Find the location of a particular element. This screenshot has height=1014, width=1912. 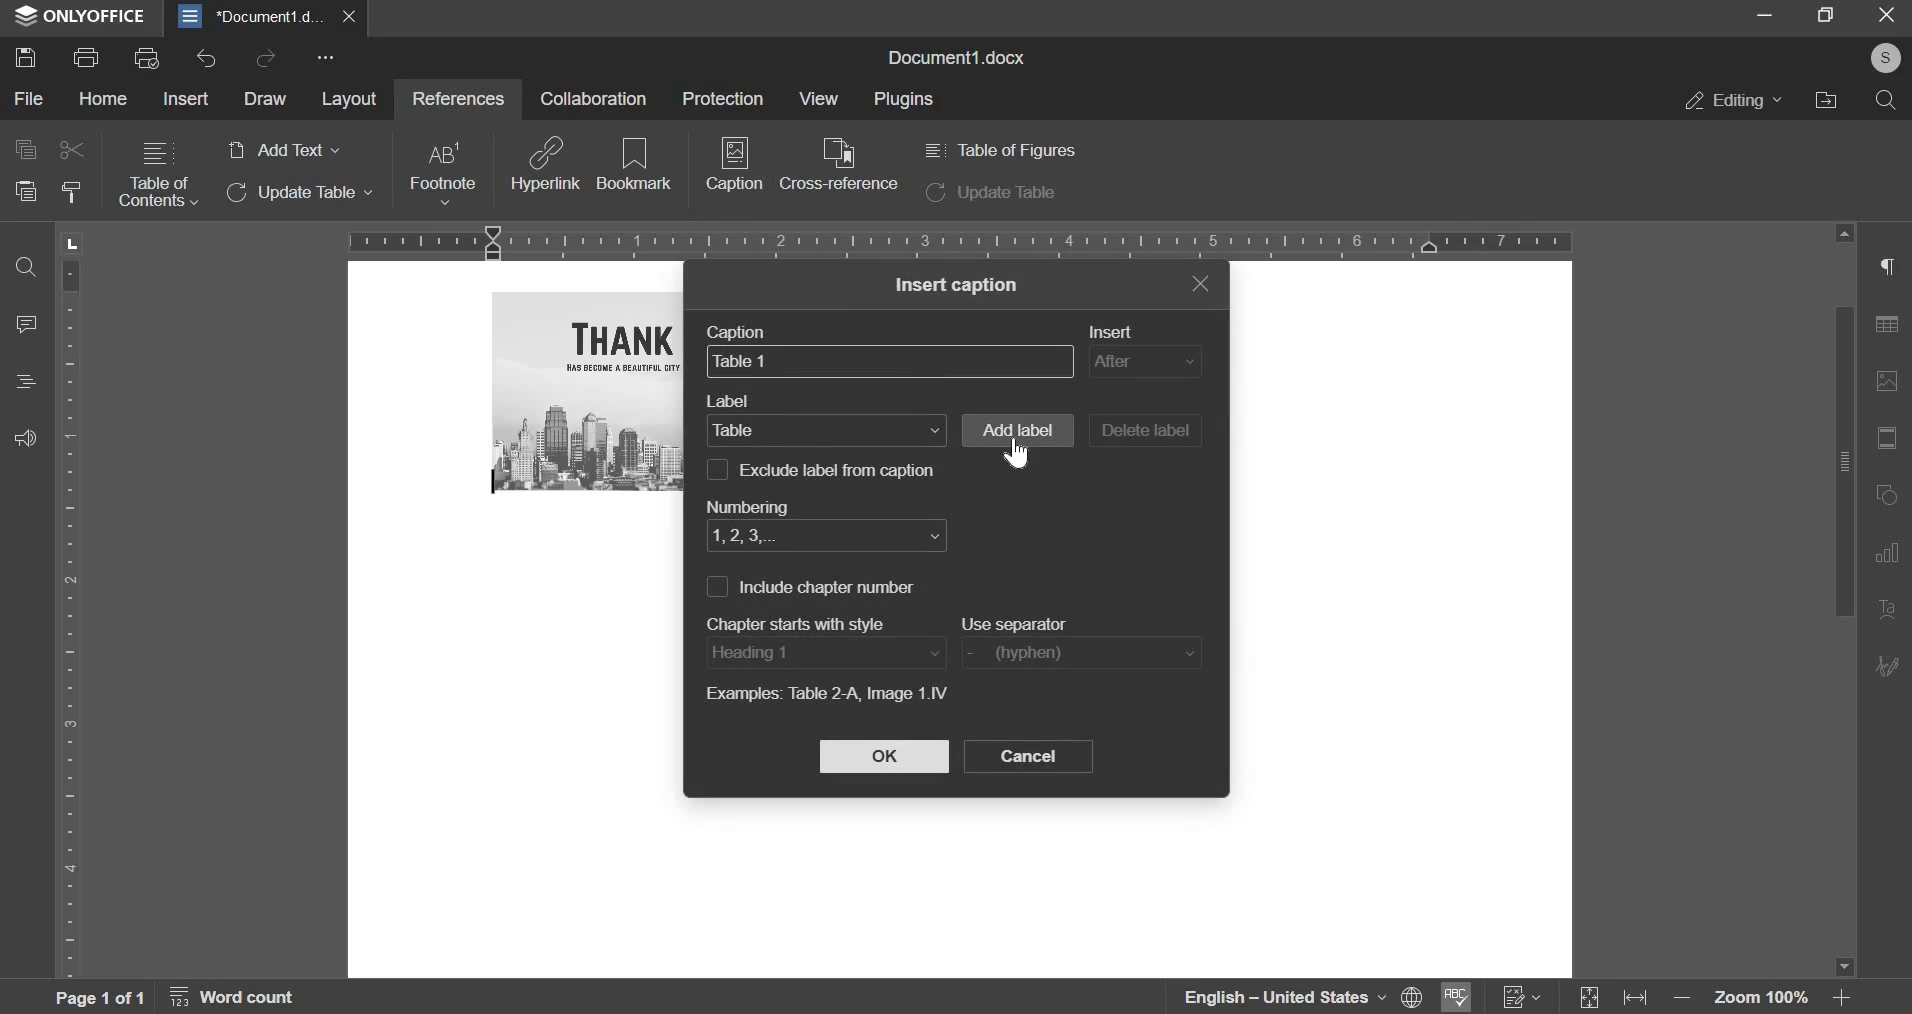

zoom 100% is located at coordinates (1763, 1000).